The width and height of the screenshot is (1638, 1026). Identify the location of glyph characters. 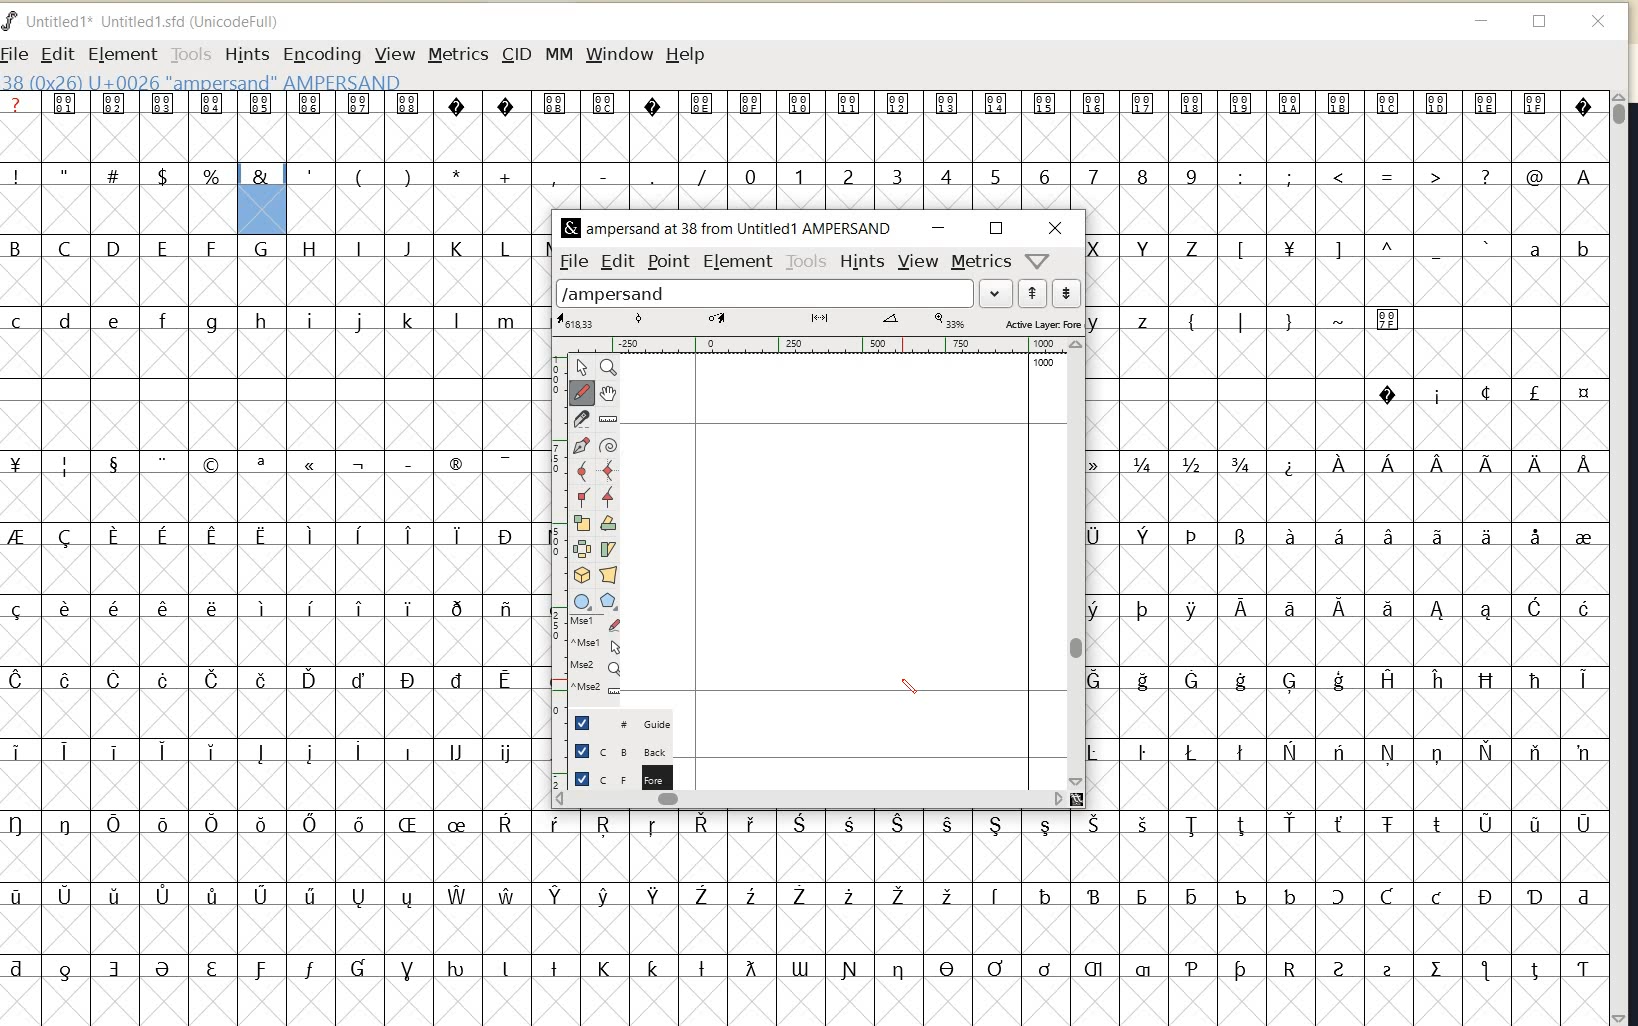
(116, 550).